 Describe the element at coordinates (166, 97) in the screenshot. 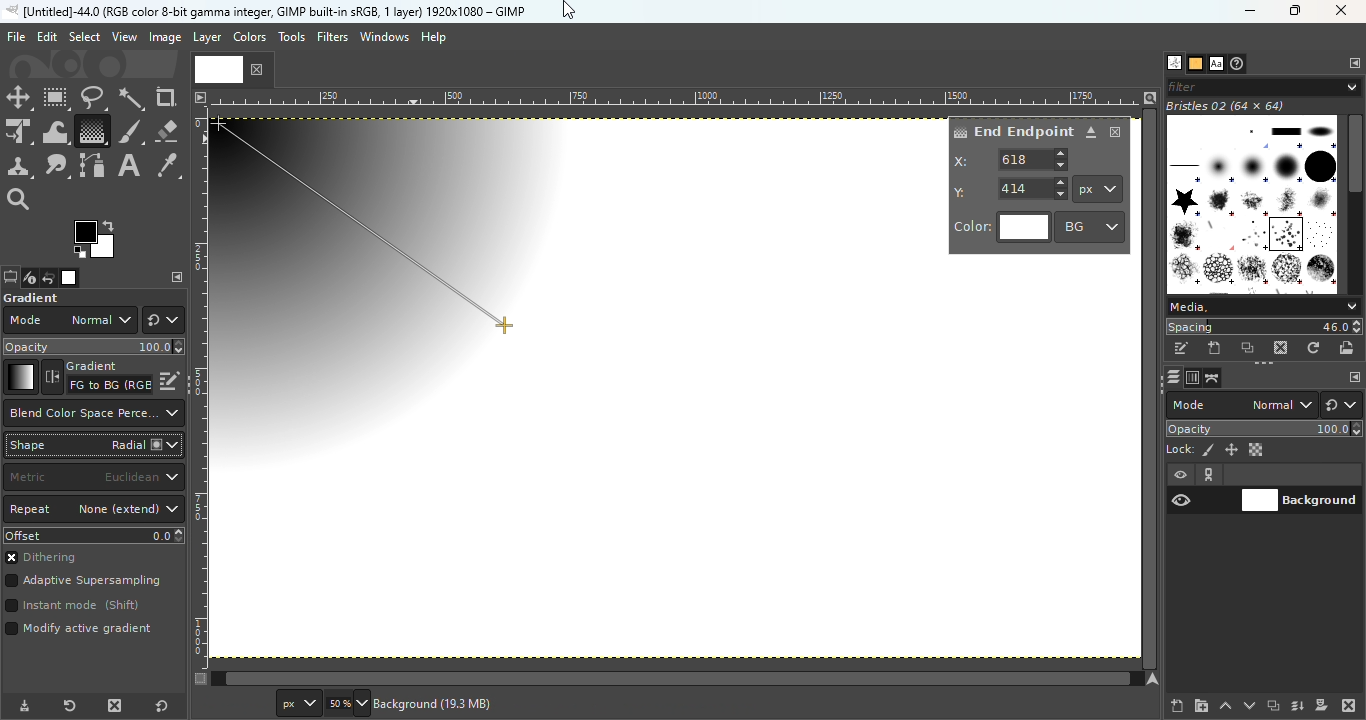

I see `Crop tool` at that location.